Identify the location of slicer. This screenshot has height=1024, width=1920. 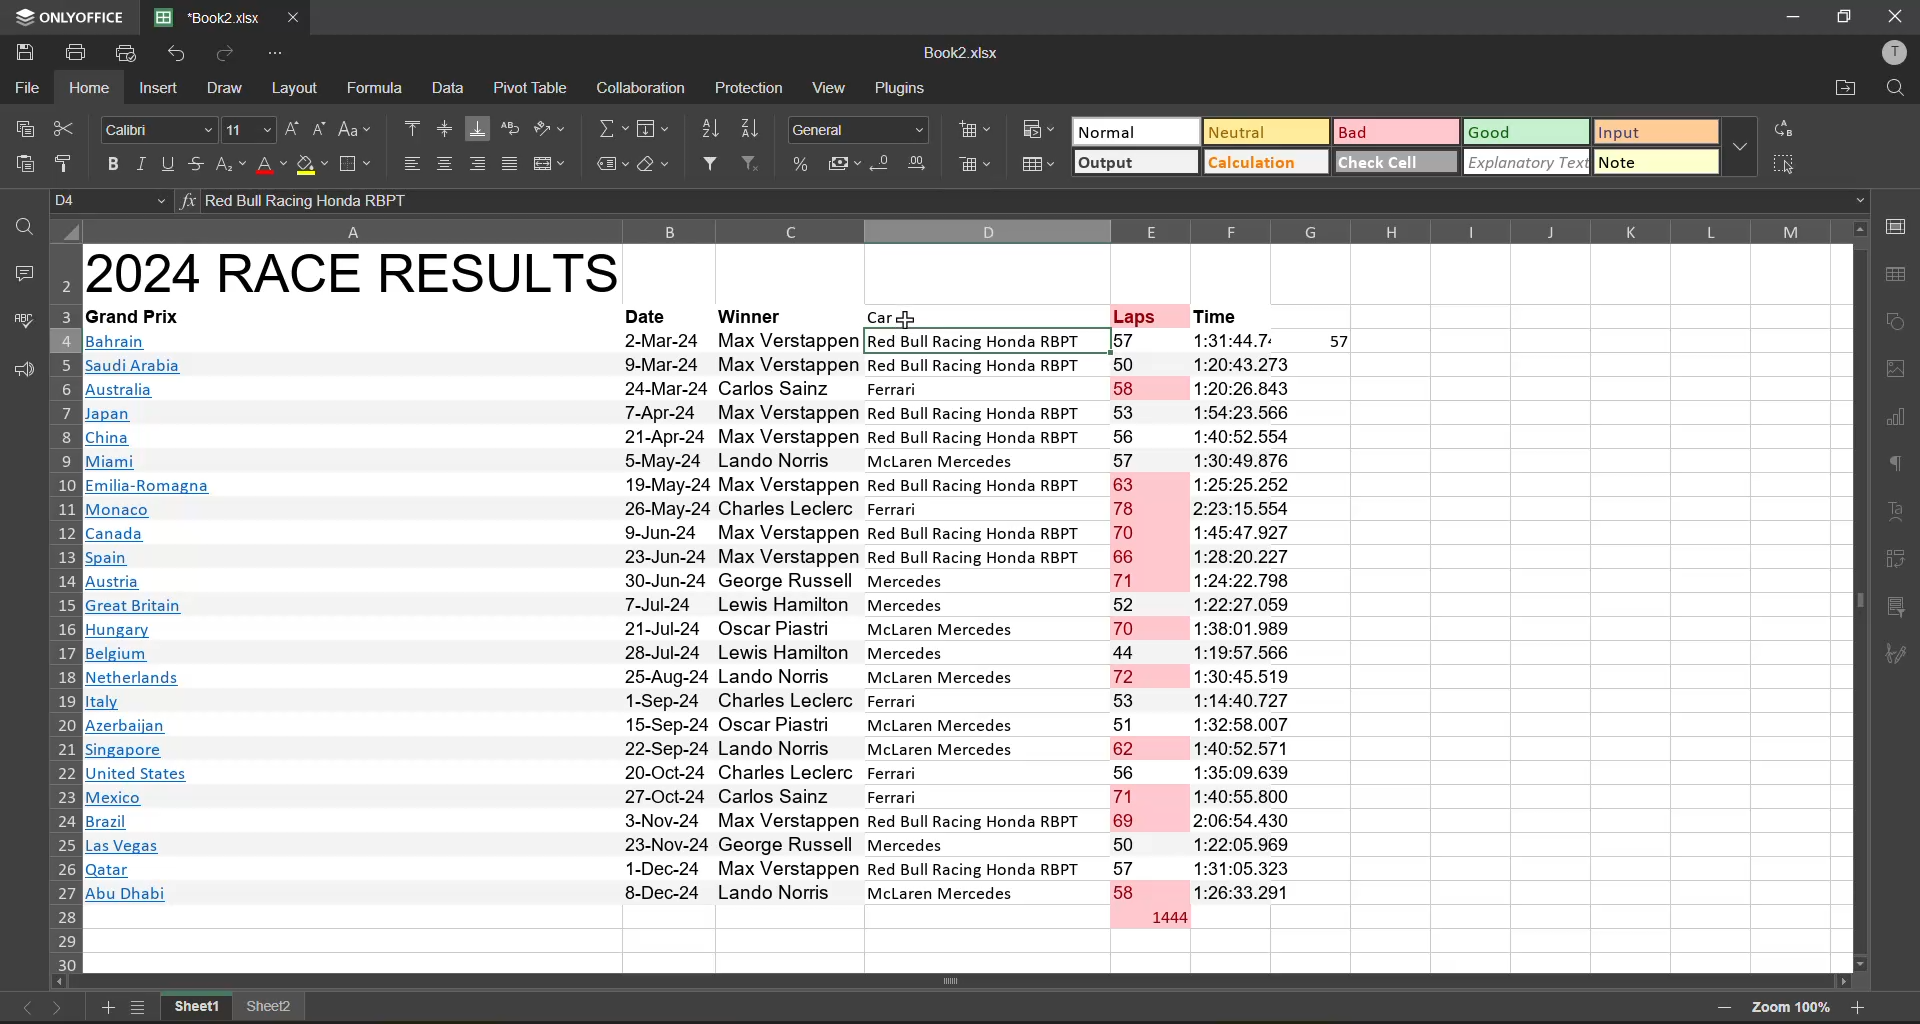
(1897, 606).